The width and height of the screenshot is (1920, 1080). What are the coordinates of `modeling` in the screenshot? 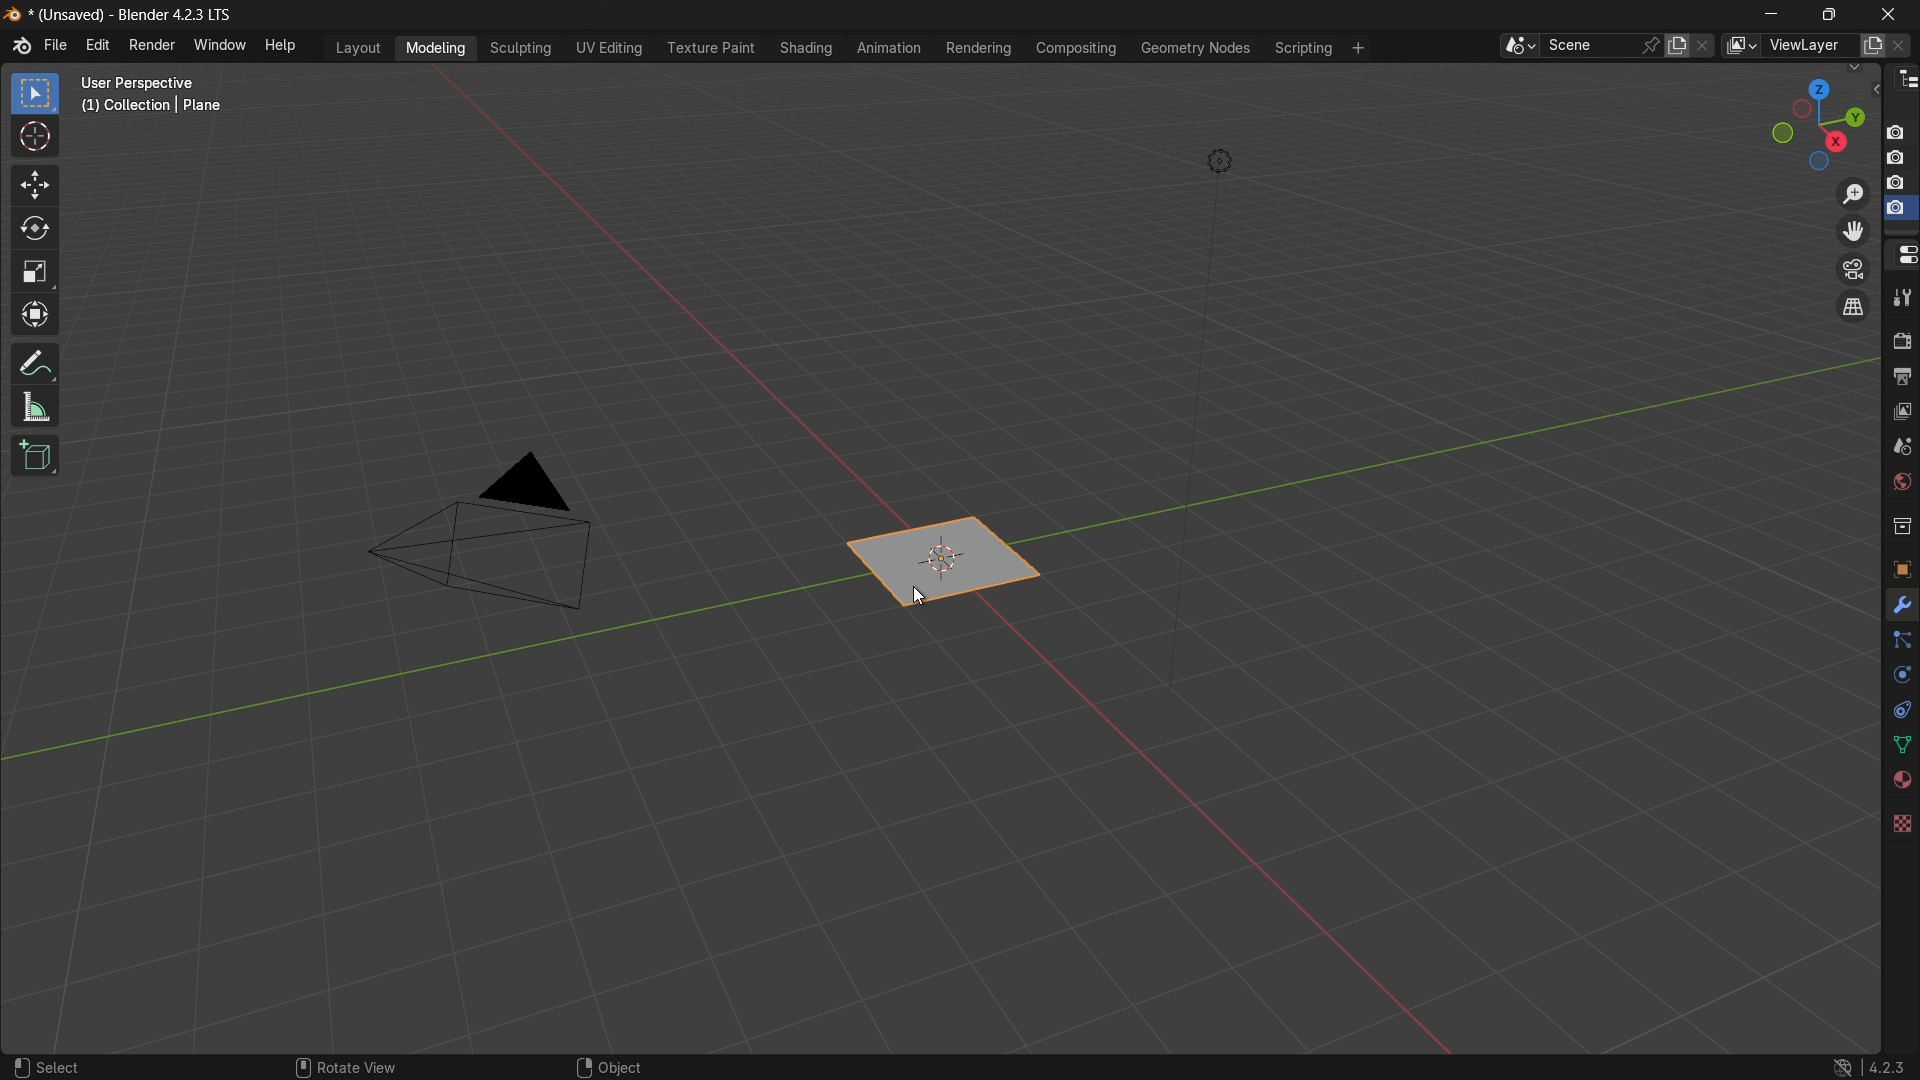 It's located at (433, 48).